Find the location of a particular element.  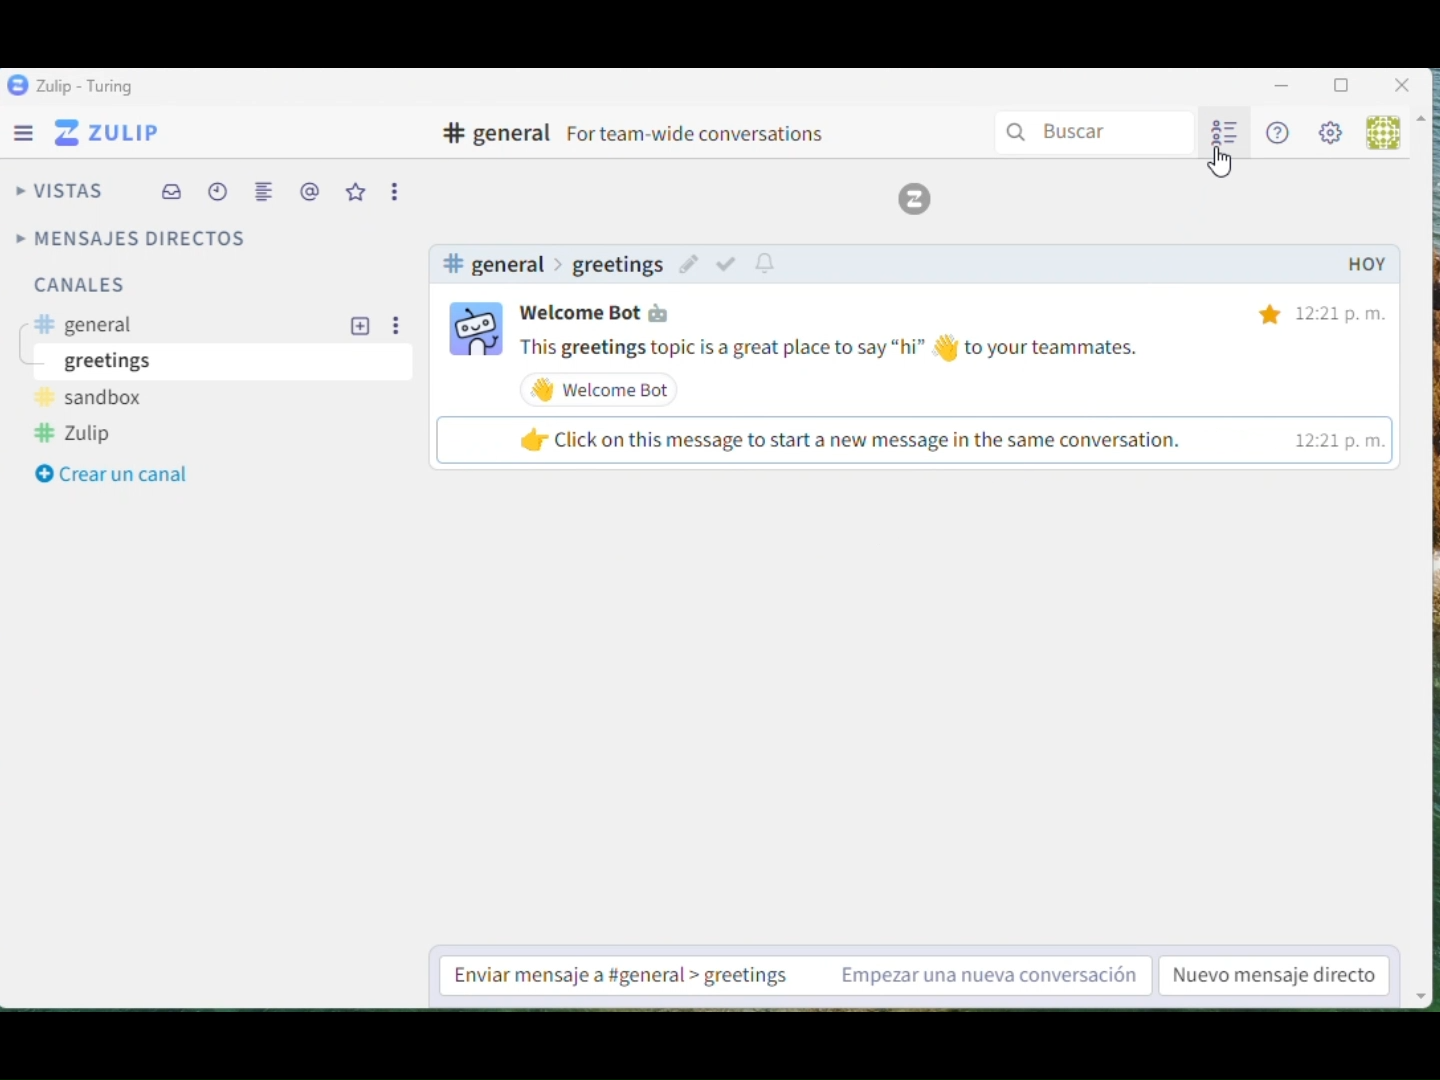

Search is located at coordinates (1098, 133).